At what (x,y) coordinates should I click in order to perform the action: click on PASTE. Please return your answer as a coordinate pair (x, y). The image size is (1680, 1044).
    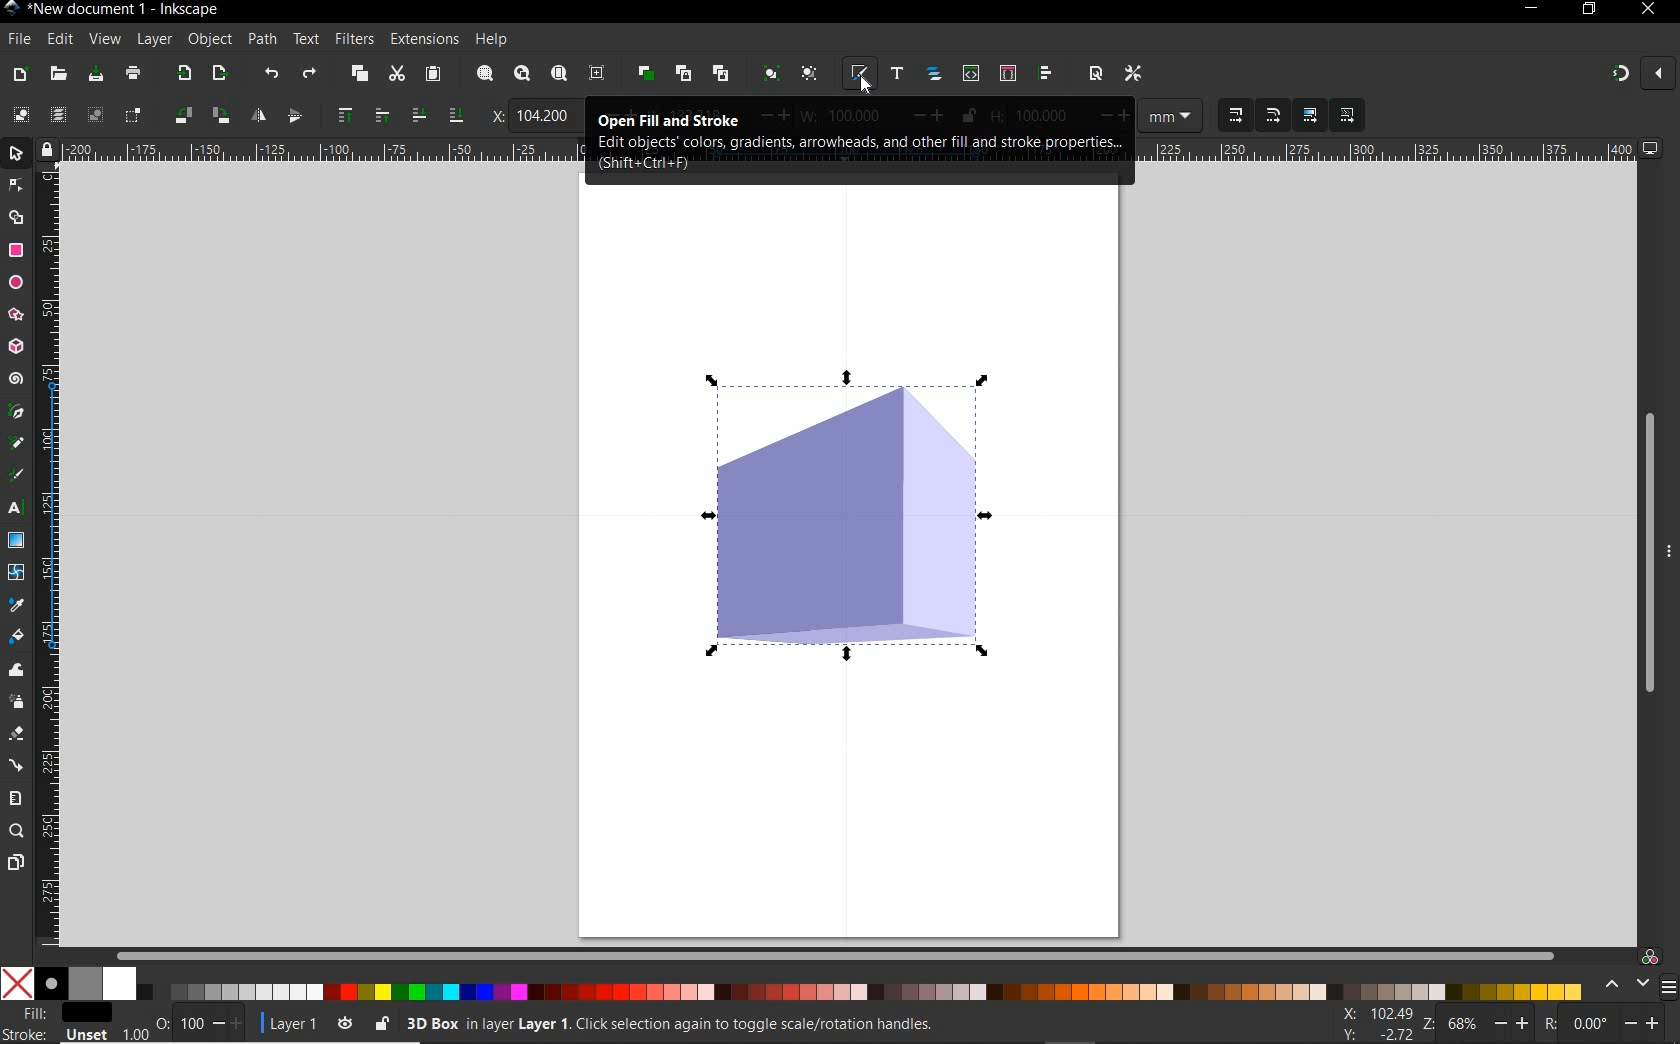
    Looking at the image, I should click on (432, 74).